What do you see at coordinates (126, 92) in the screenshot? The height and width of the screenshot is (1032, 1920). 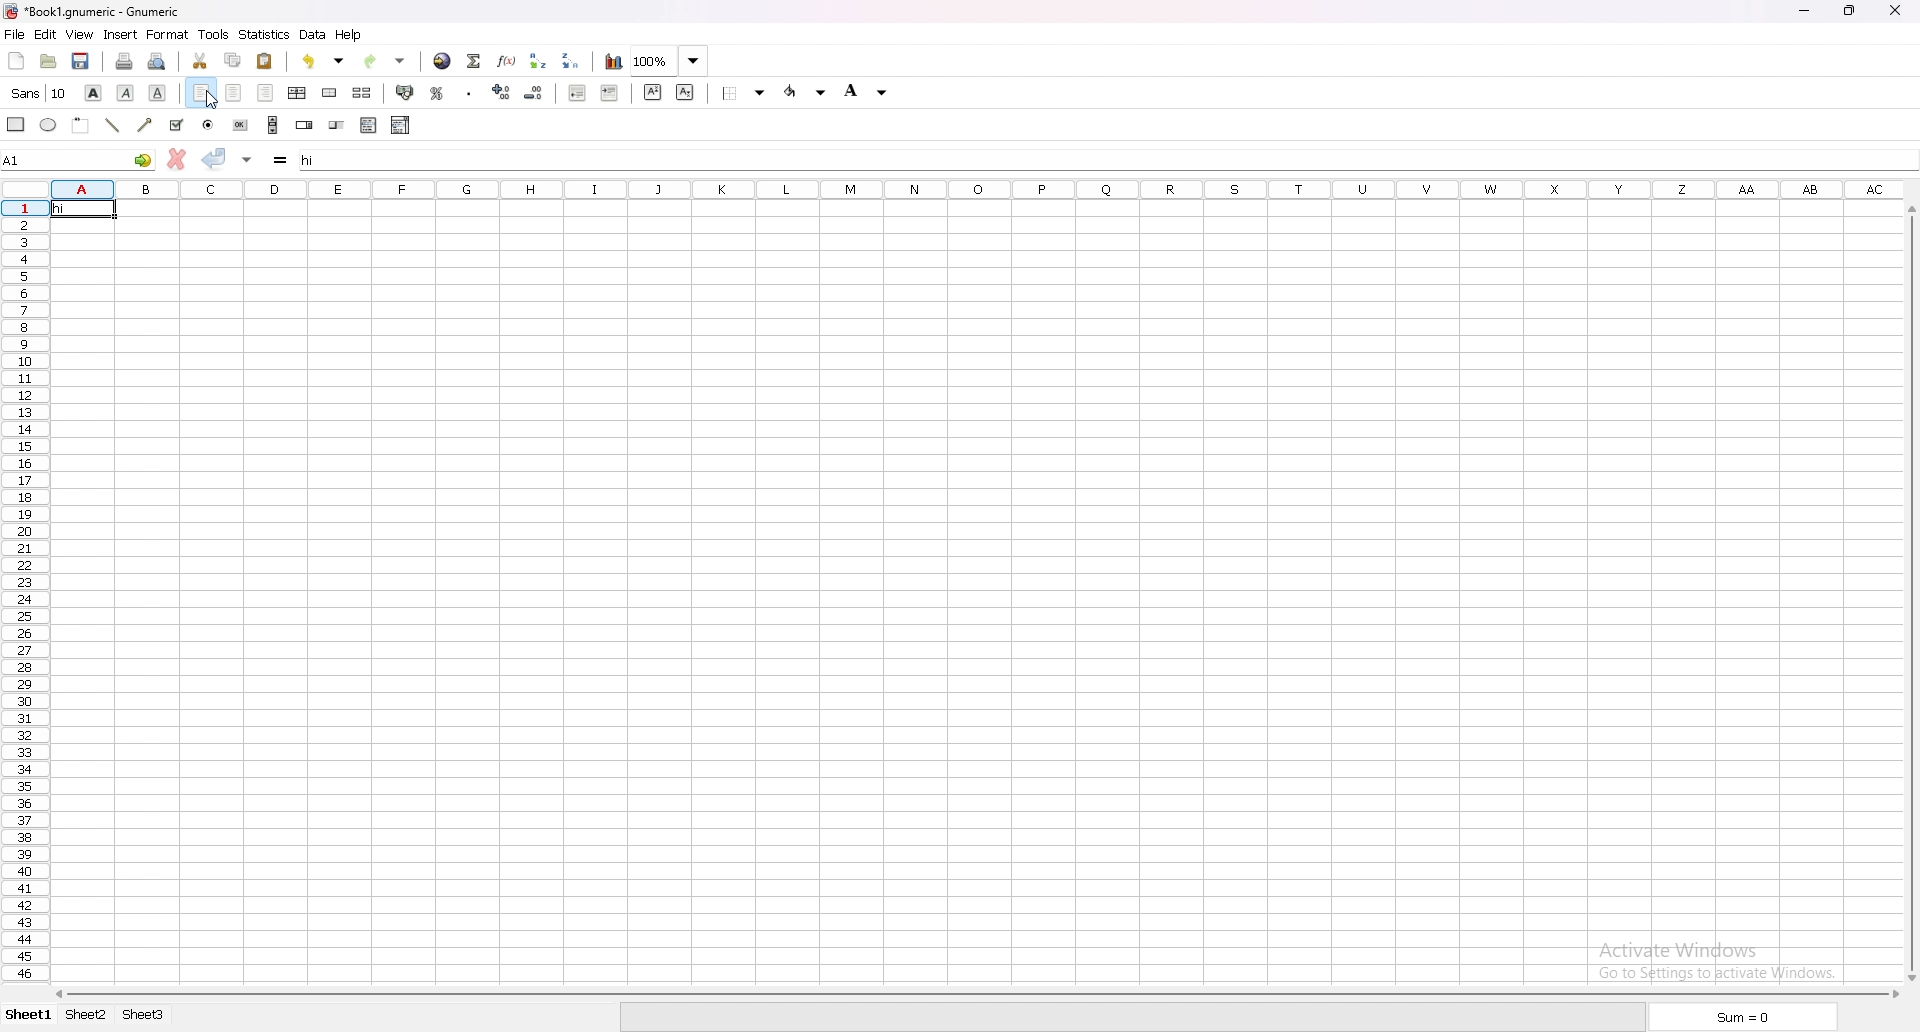 I see `italic` at bounding box center [126, 92].